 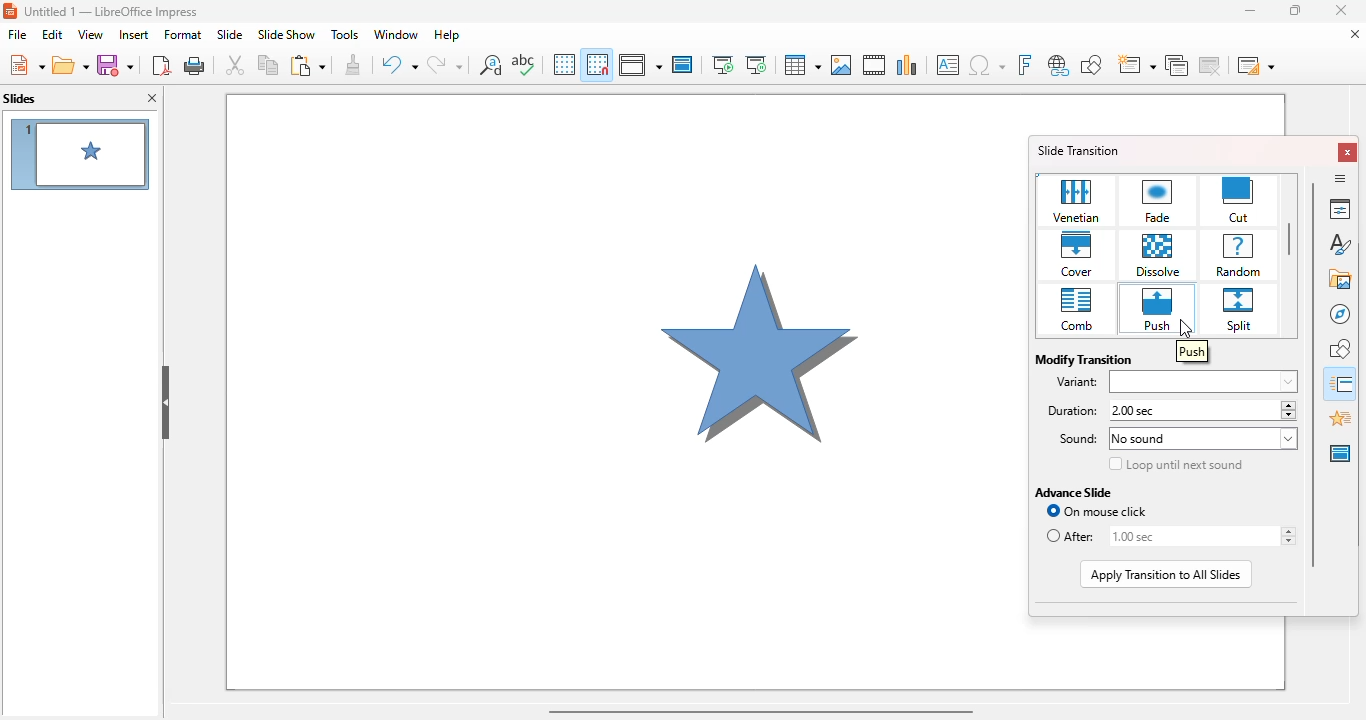 I want to click on animation, so click(x=1342, y=418).